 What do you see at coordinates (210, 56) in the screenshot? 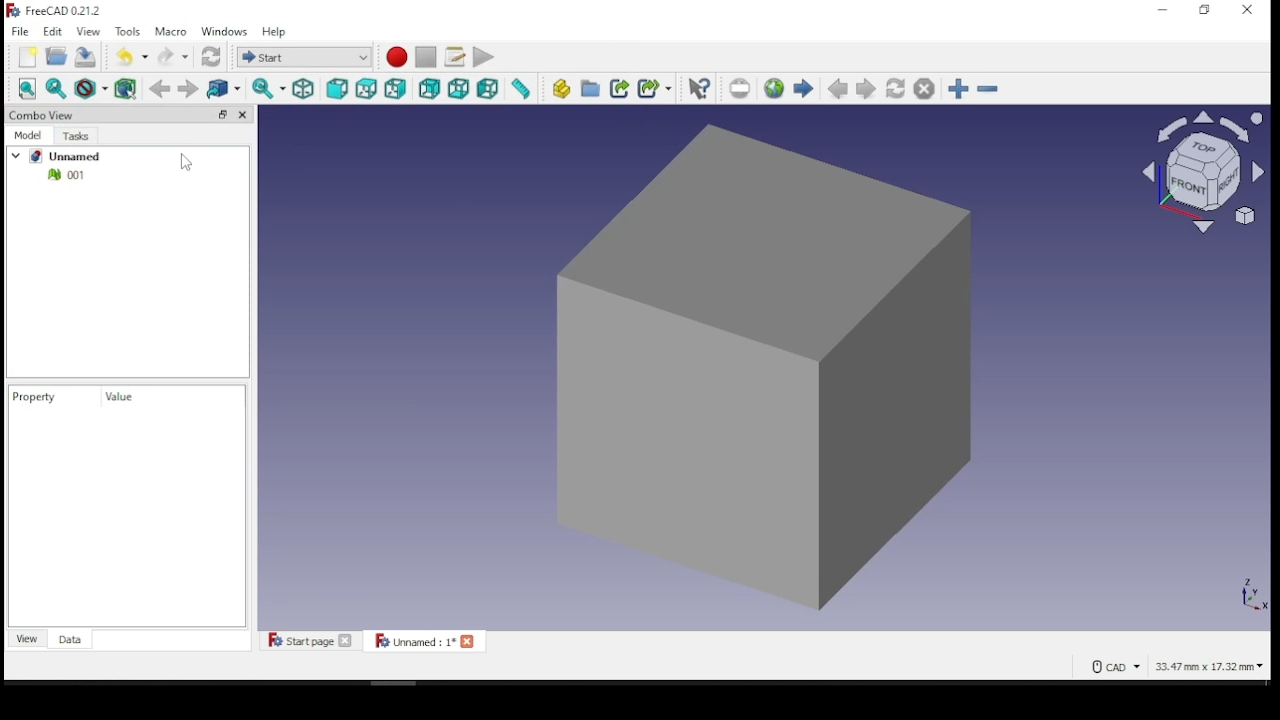
I see `refresh` at bounding box center [210, 56].